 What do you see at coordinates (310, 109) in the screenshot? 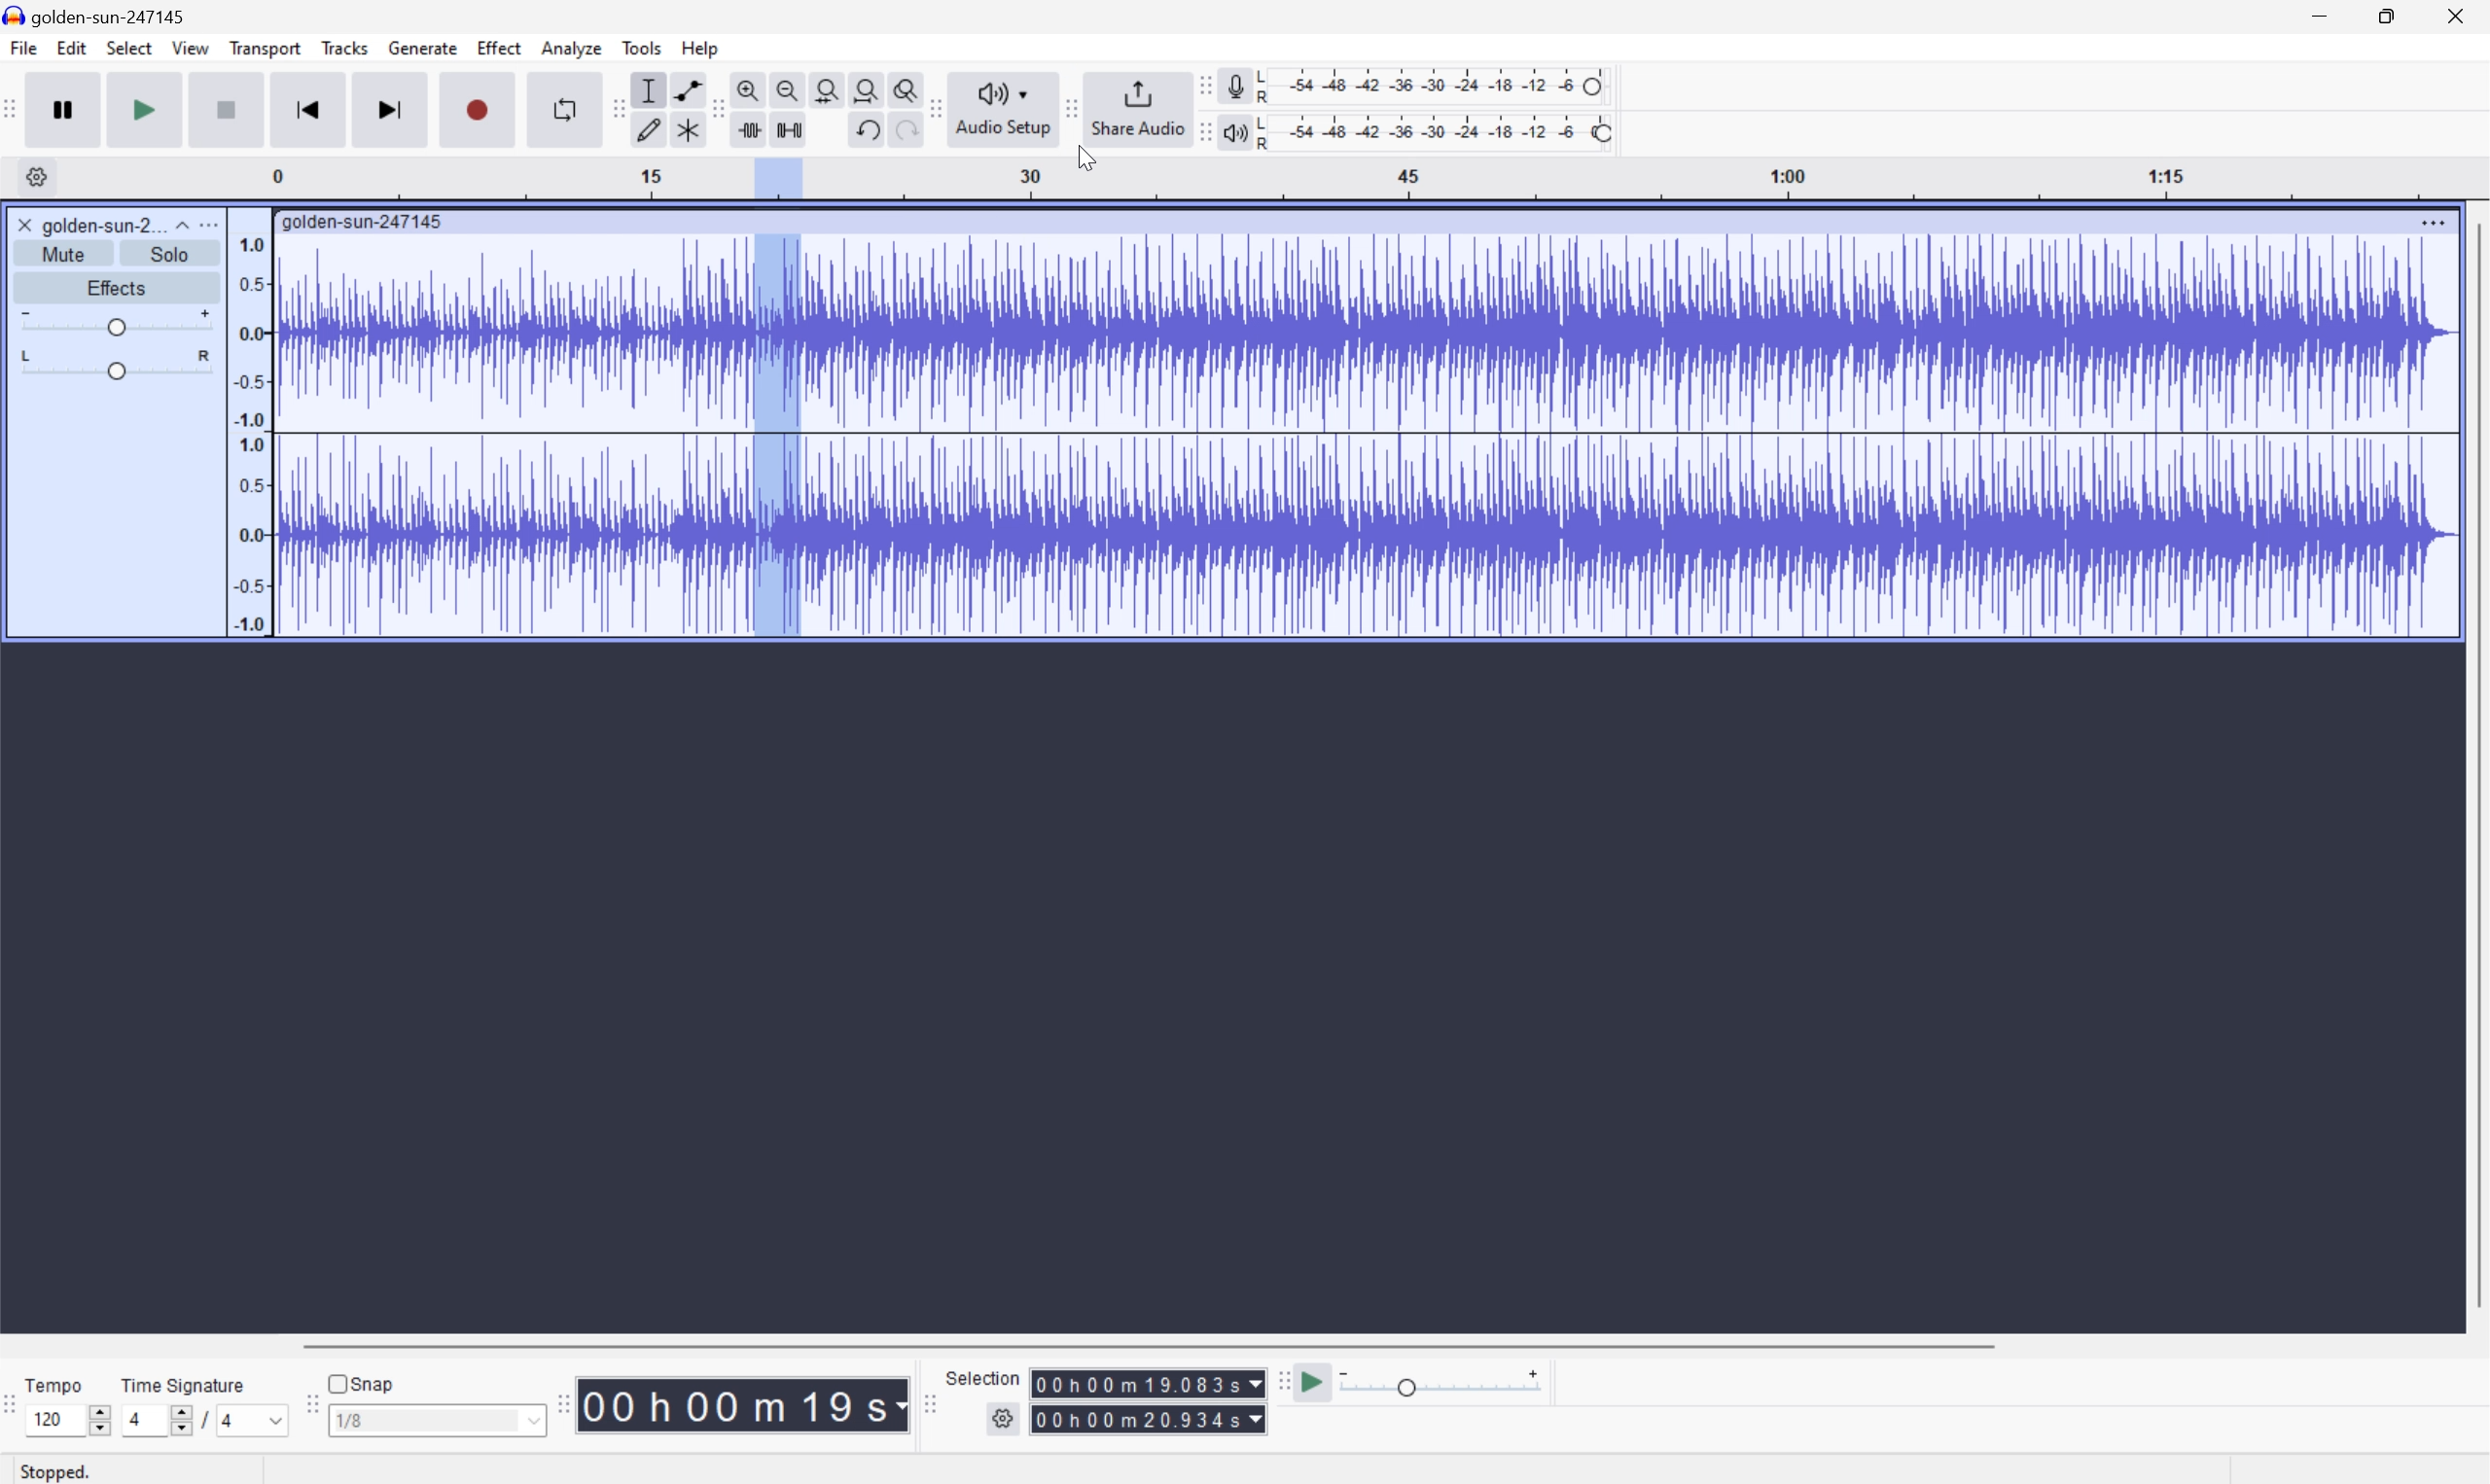
I see `Skip to start` at bounding box center [310, 109].